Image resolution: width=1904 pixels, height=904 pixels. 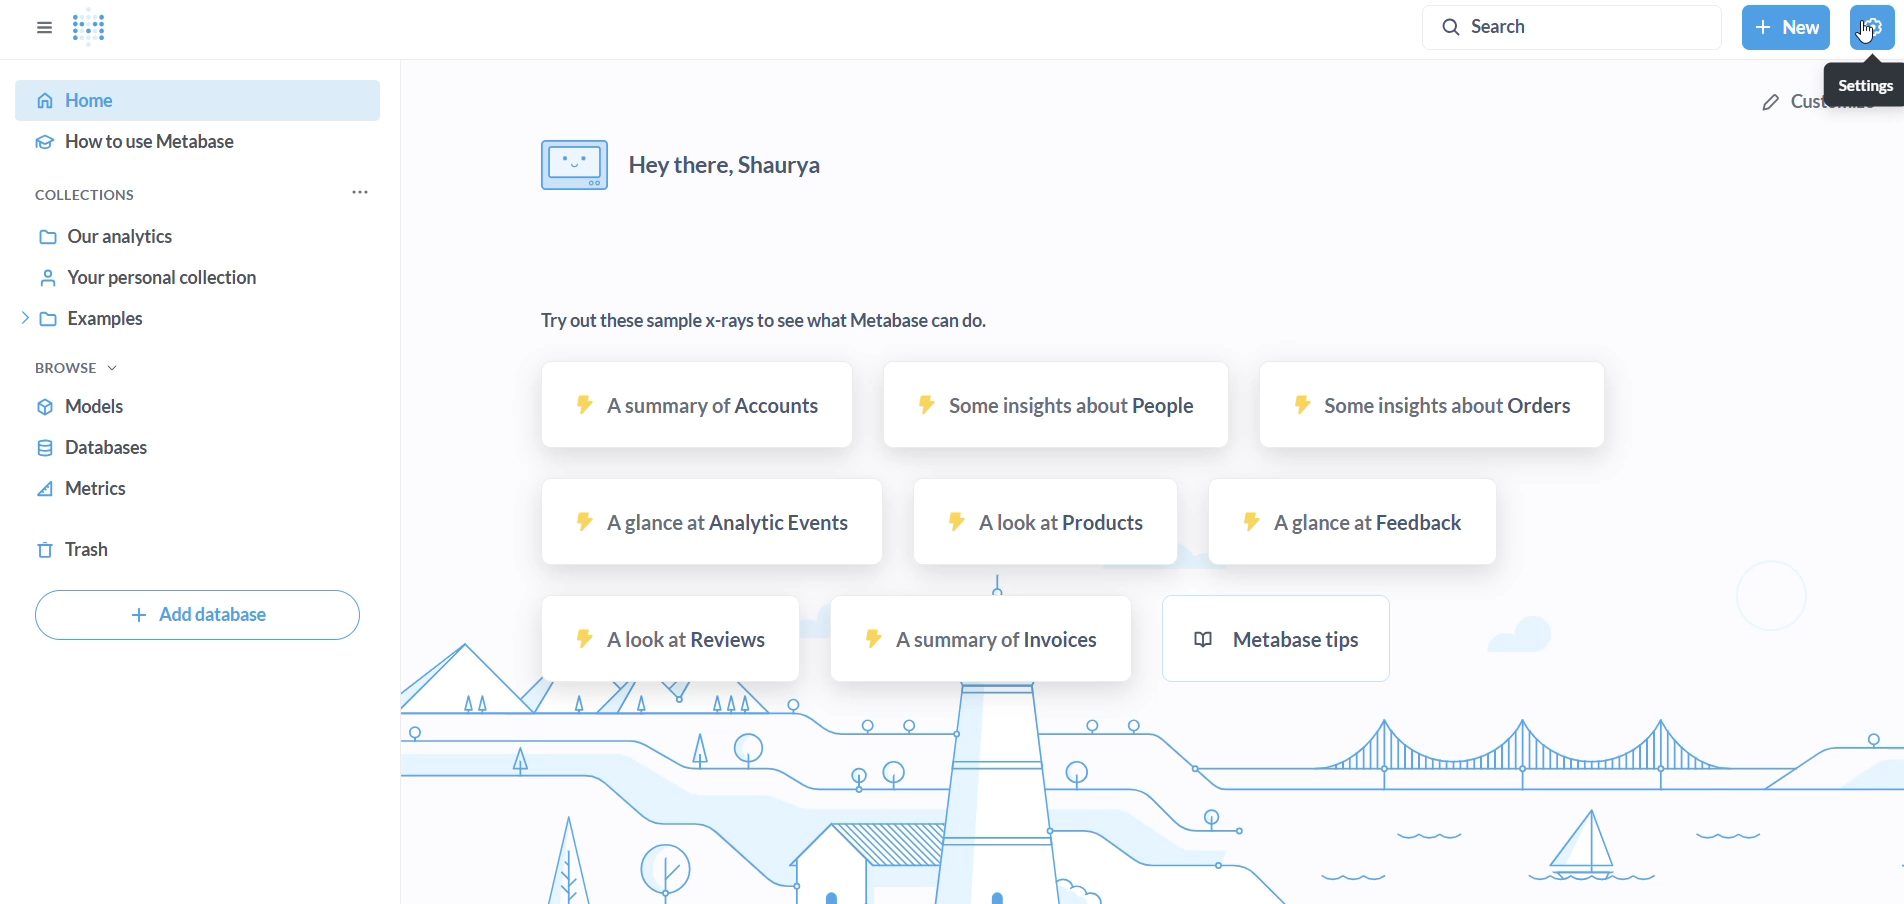 What do you see at coordinates (674, 639) in the screenshot?
I see `¥ Alook at Reviews` at bounding box center [674, 639].